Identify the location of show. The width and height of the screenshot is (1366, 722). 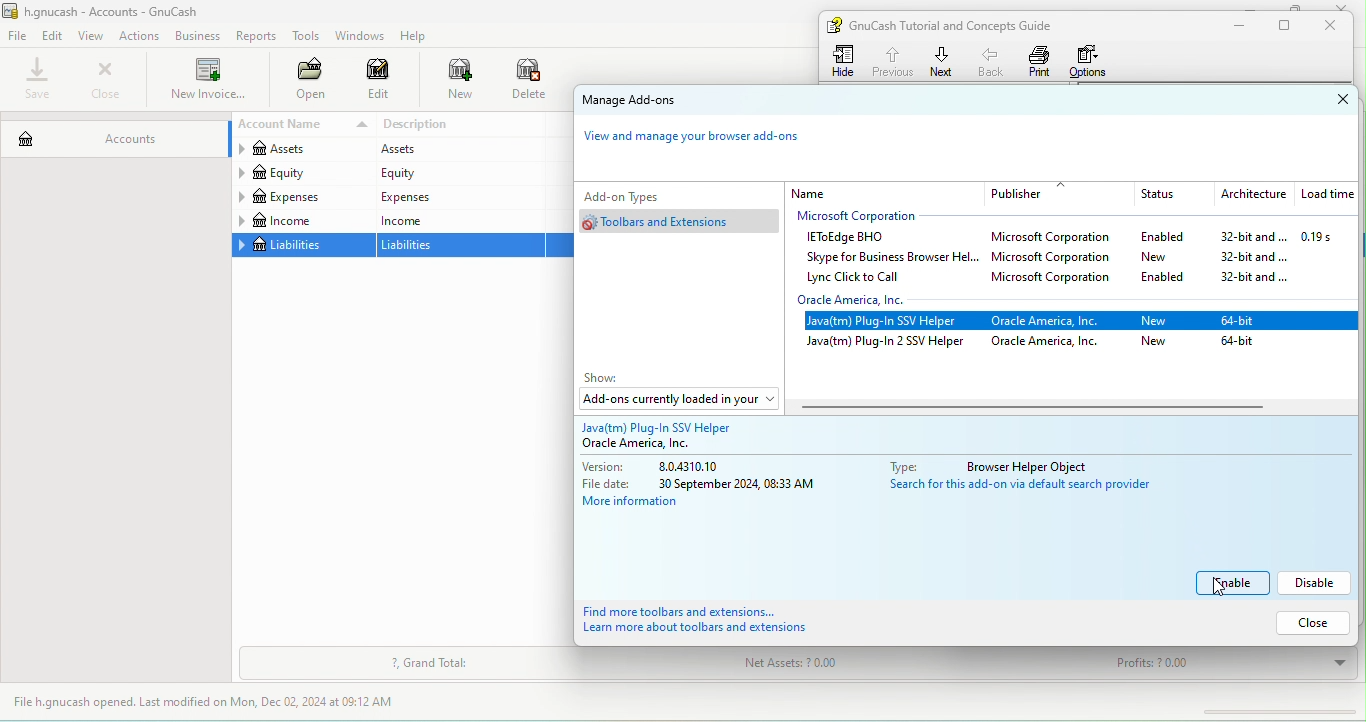
(608, 378).